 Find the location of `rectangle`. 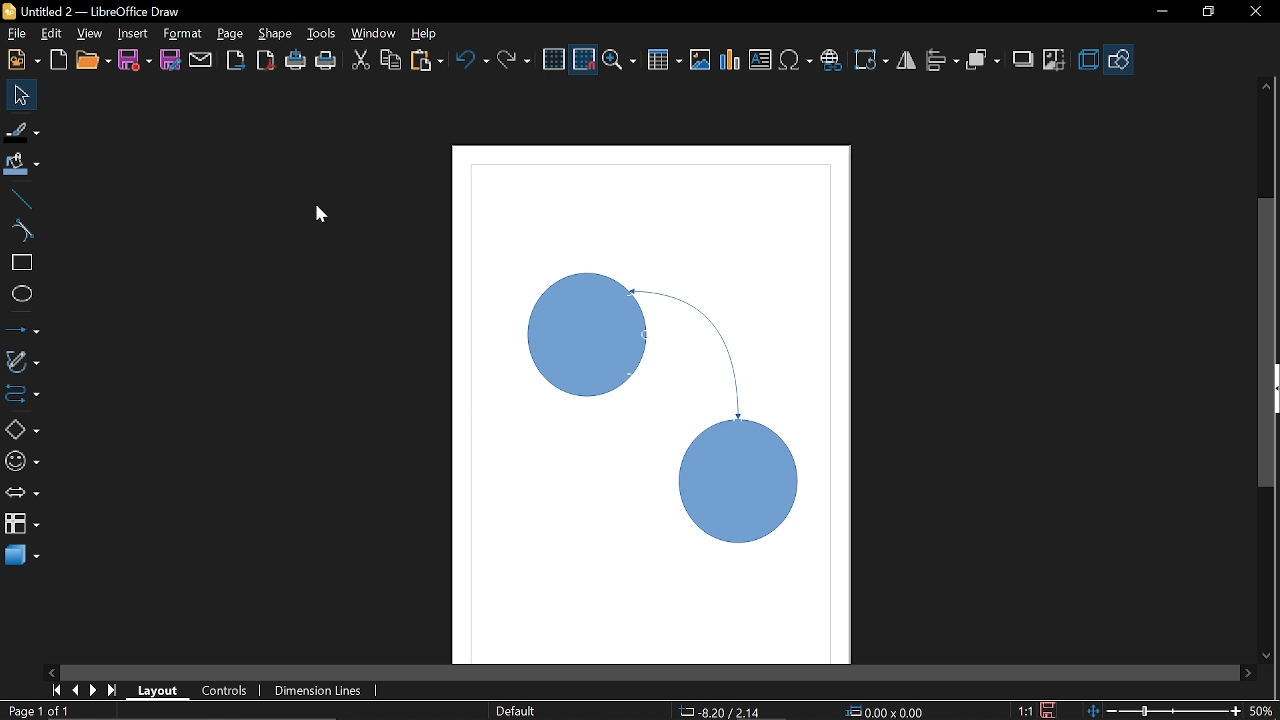

rectangle is located at coordinates (19, 262).